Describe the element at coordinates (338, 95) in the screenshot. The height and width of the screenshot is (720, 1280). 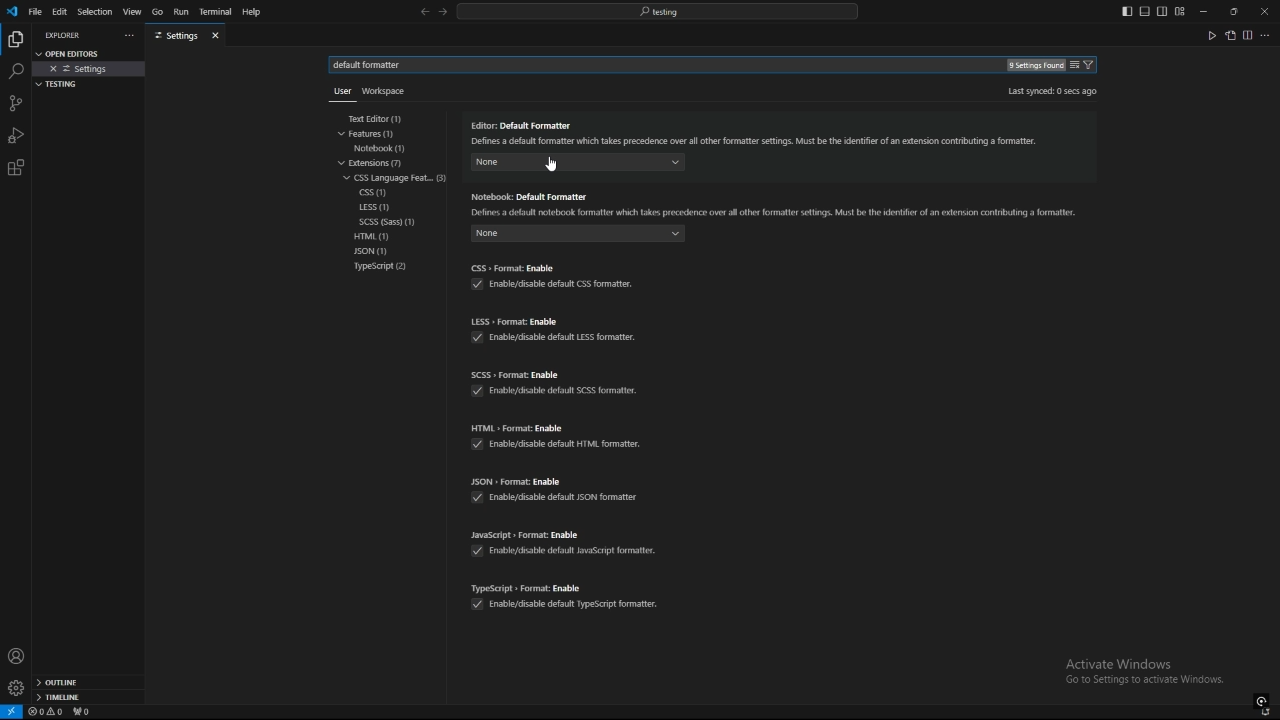
I see `` at that location.